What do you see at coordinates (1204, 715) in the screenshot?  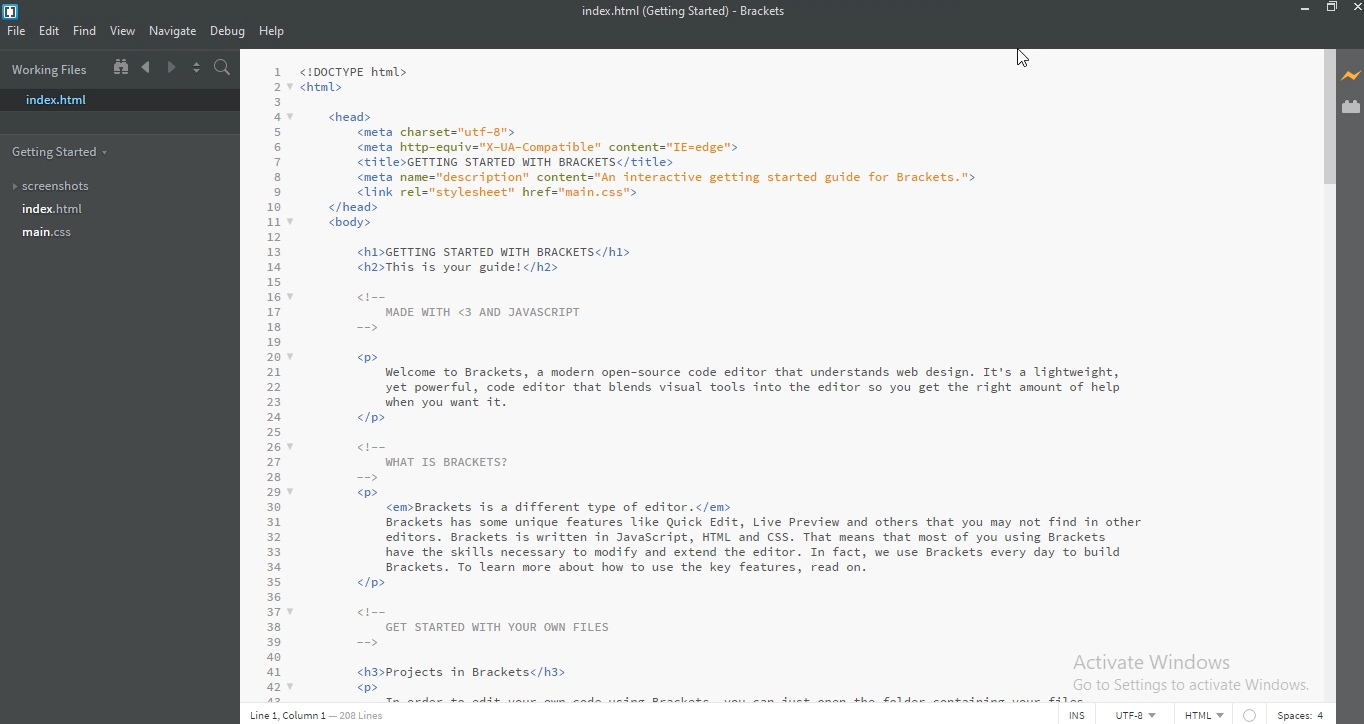 I see `HTML` at bounding box center [1204, 715].